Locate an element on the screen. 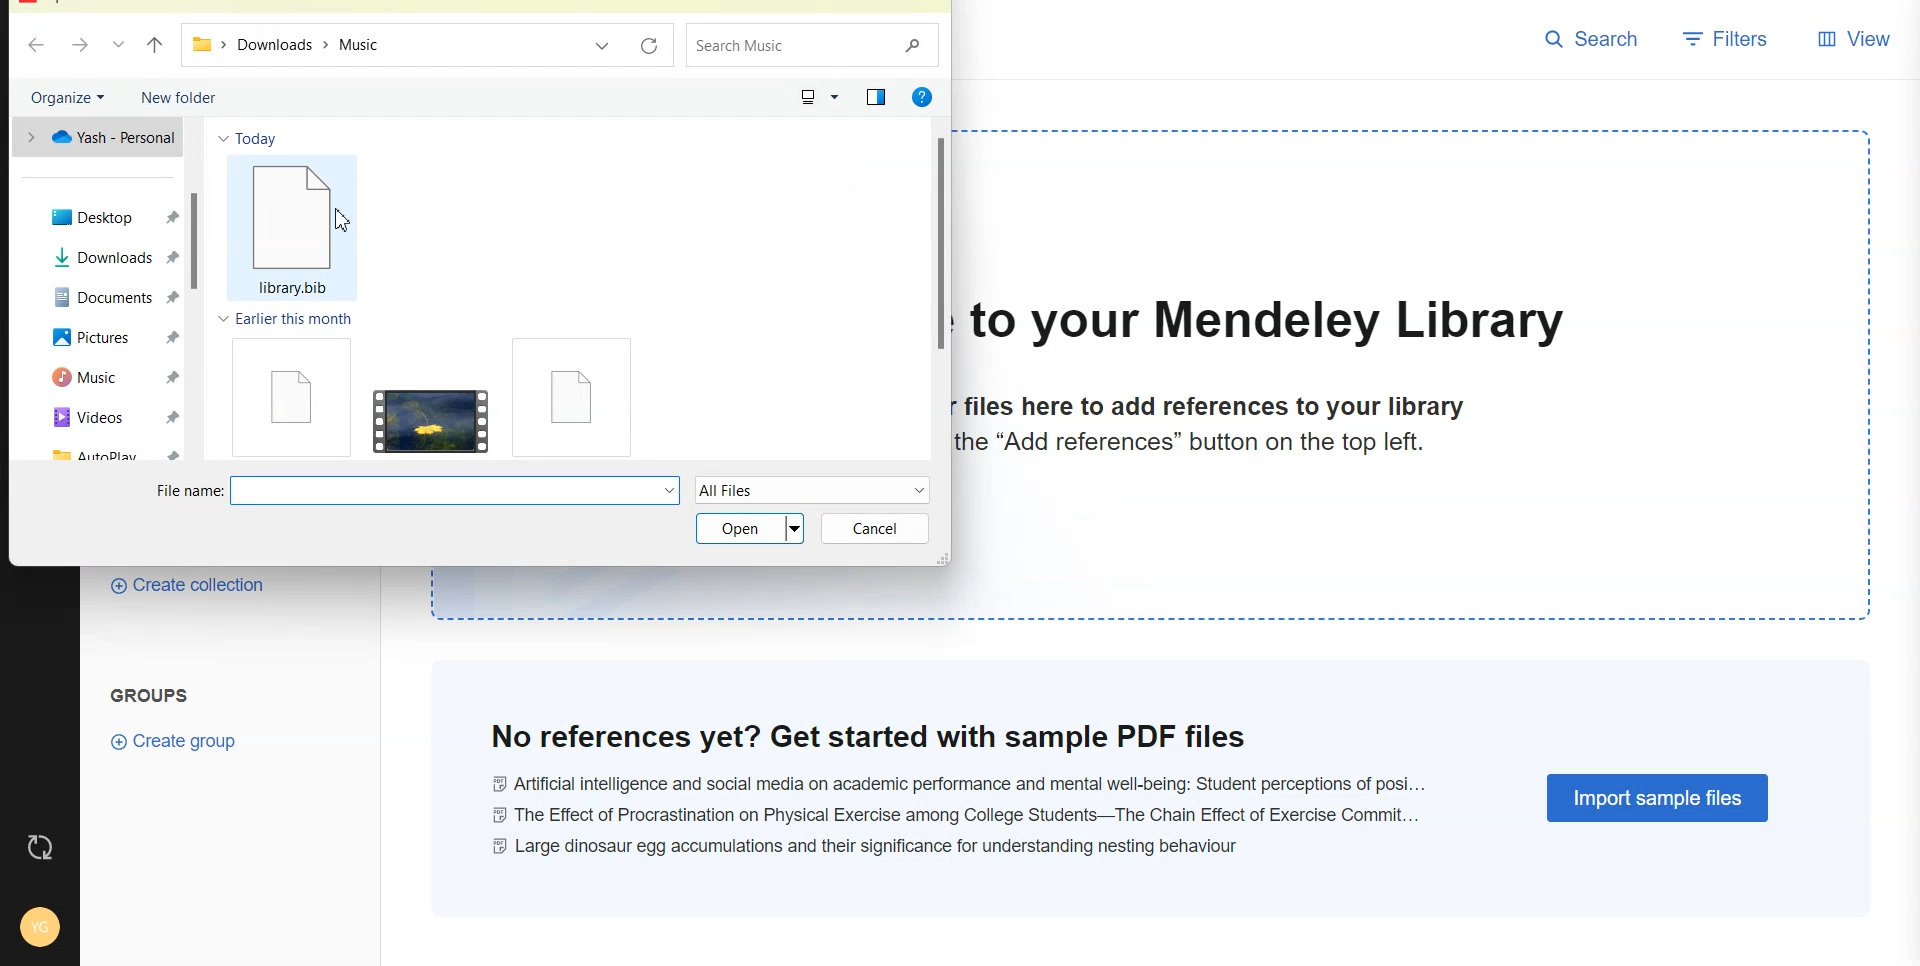 The image size is (1920, 966). Documents is located at coordinates (97, 293).